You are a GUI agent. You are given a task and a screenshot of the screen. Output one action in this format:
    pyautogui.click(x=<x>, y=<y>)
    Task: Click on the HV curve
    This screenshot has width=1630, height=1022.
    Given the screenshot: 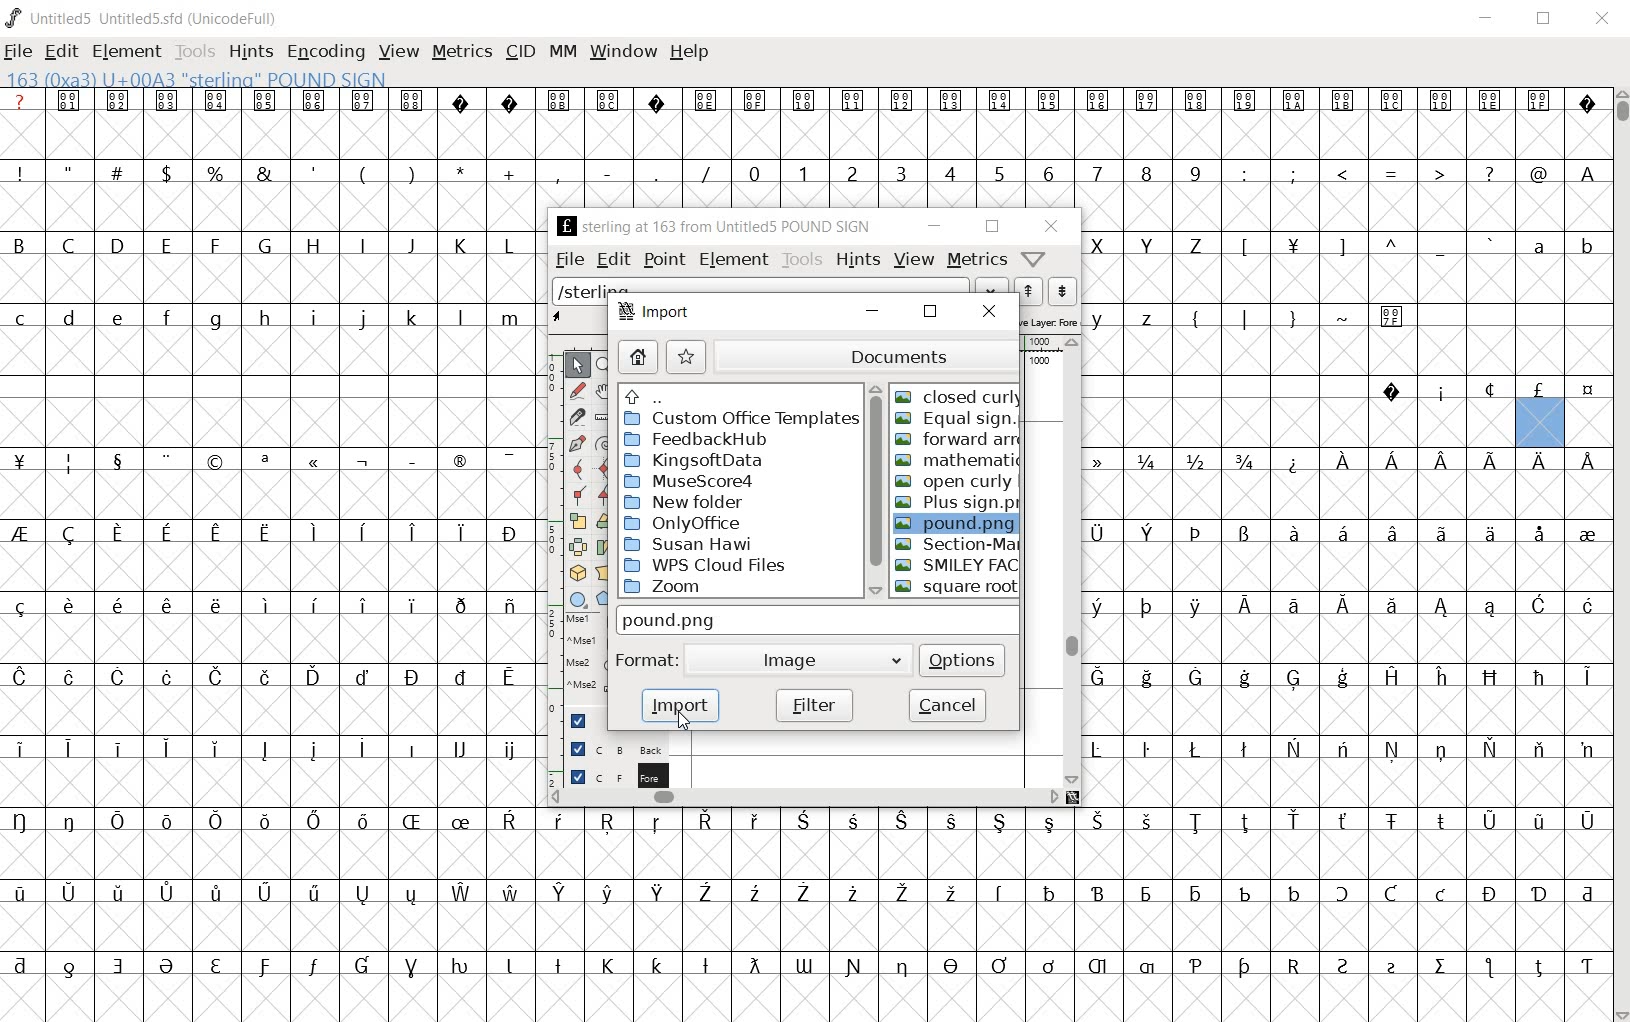 What is the action you would take?
    pyautogui.click(x=608, y=468)
    